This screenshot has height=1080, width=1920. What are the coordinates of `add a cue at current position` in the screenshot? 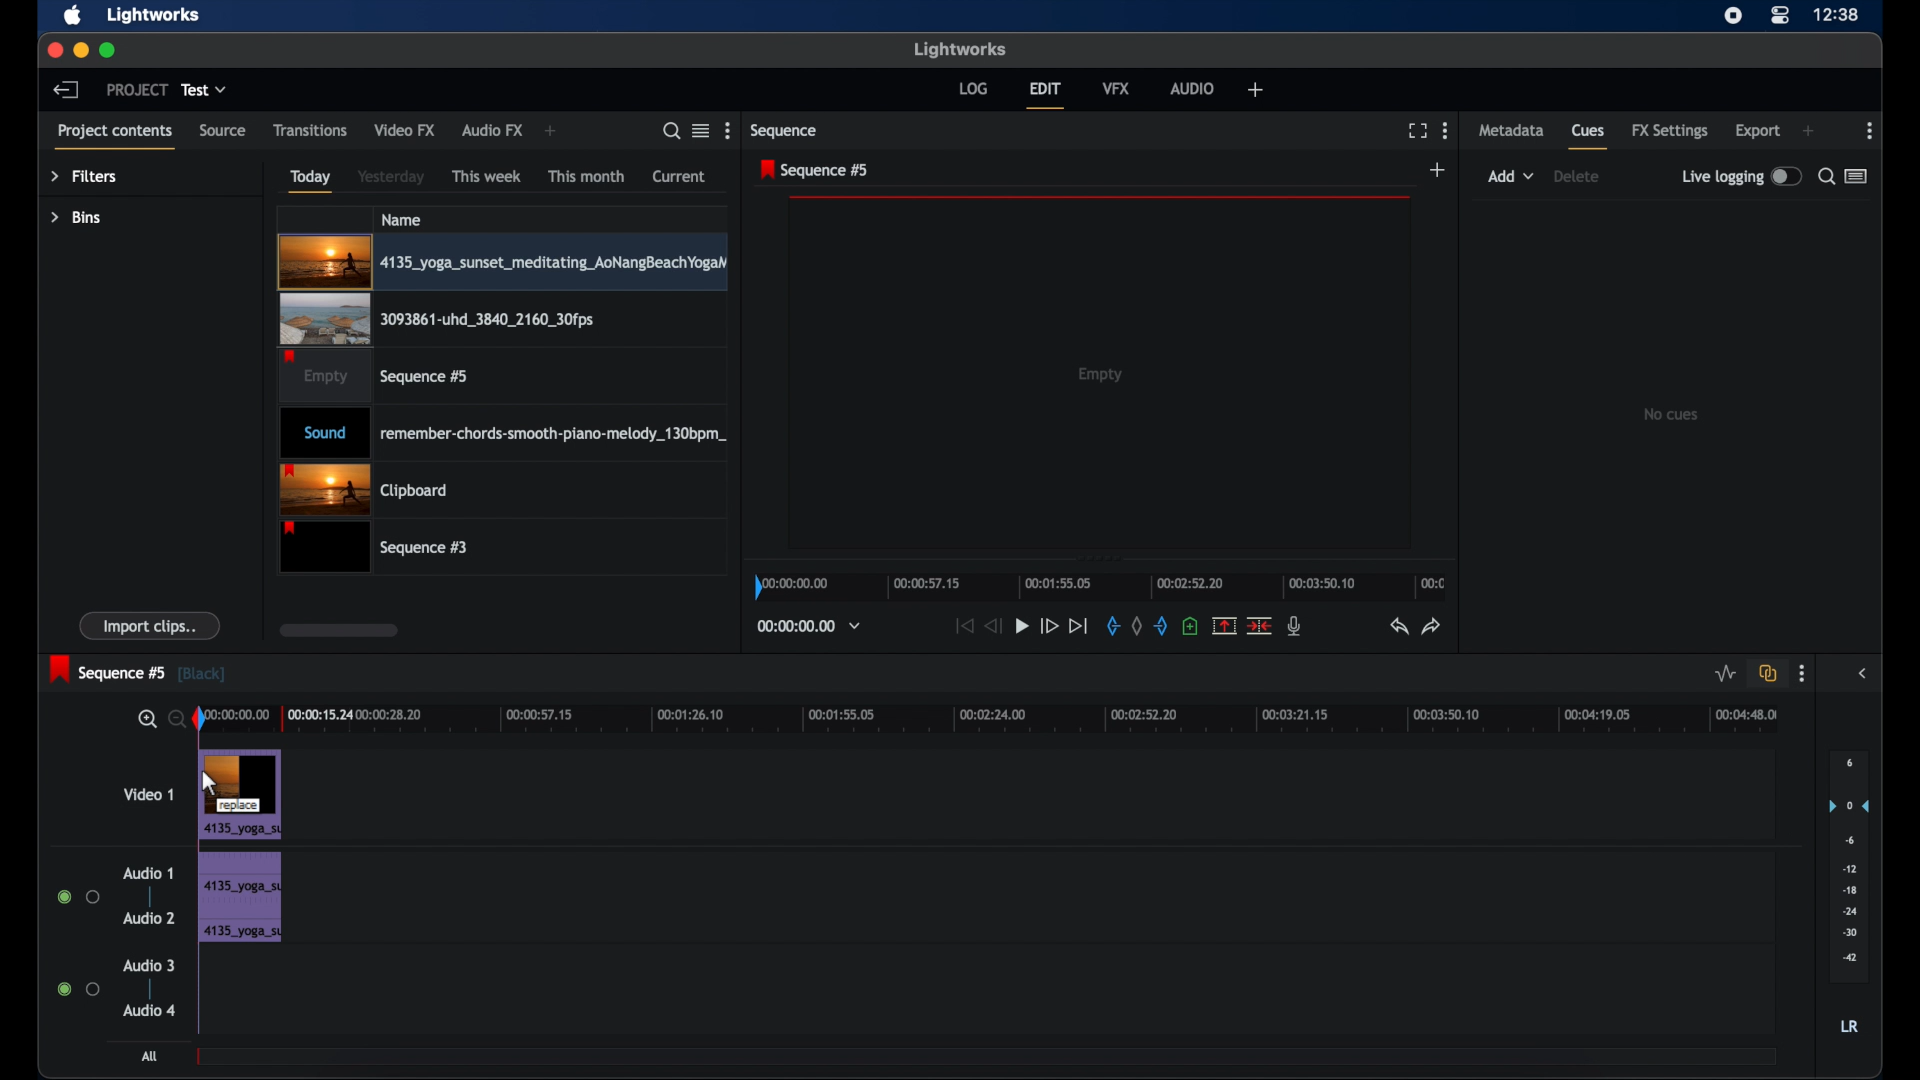 It's located at (1192, 626).